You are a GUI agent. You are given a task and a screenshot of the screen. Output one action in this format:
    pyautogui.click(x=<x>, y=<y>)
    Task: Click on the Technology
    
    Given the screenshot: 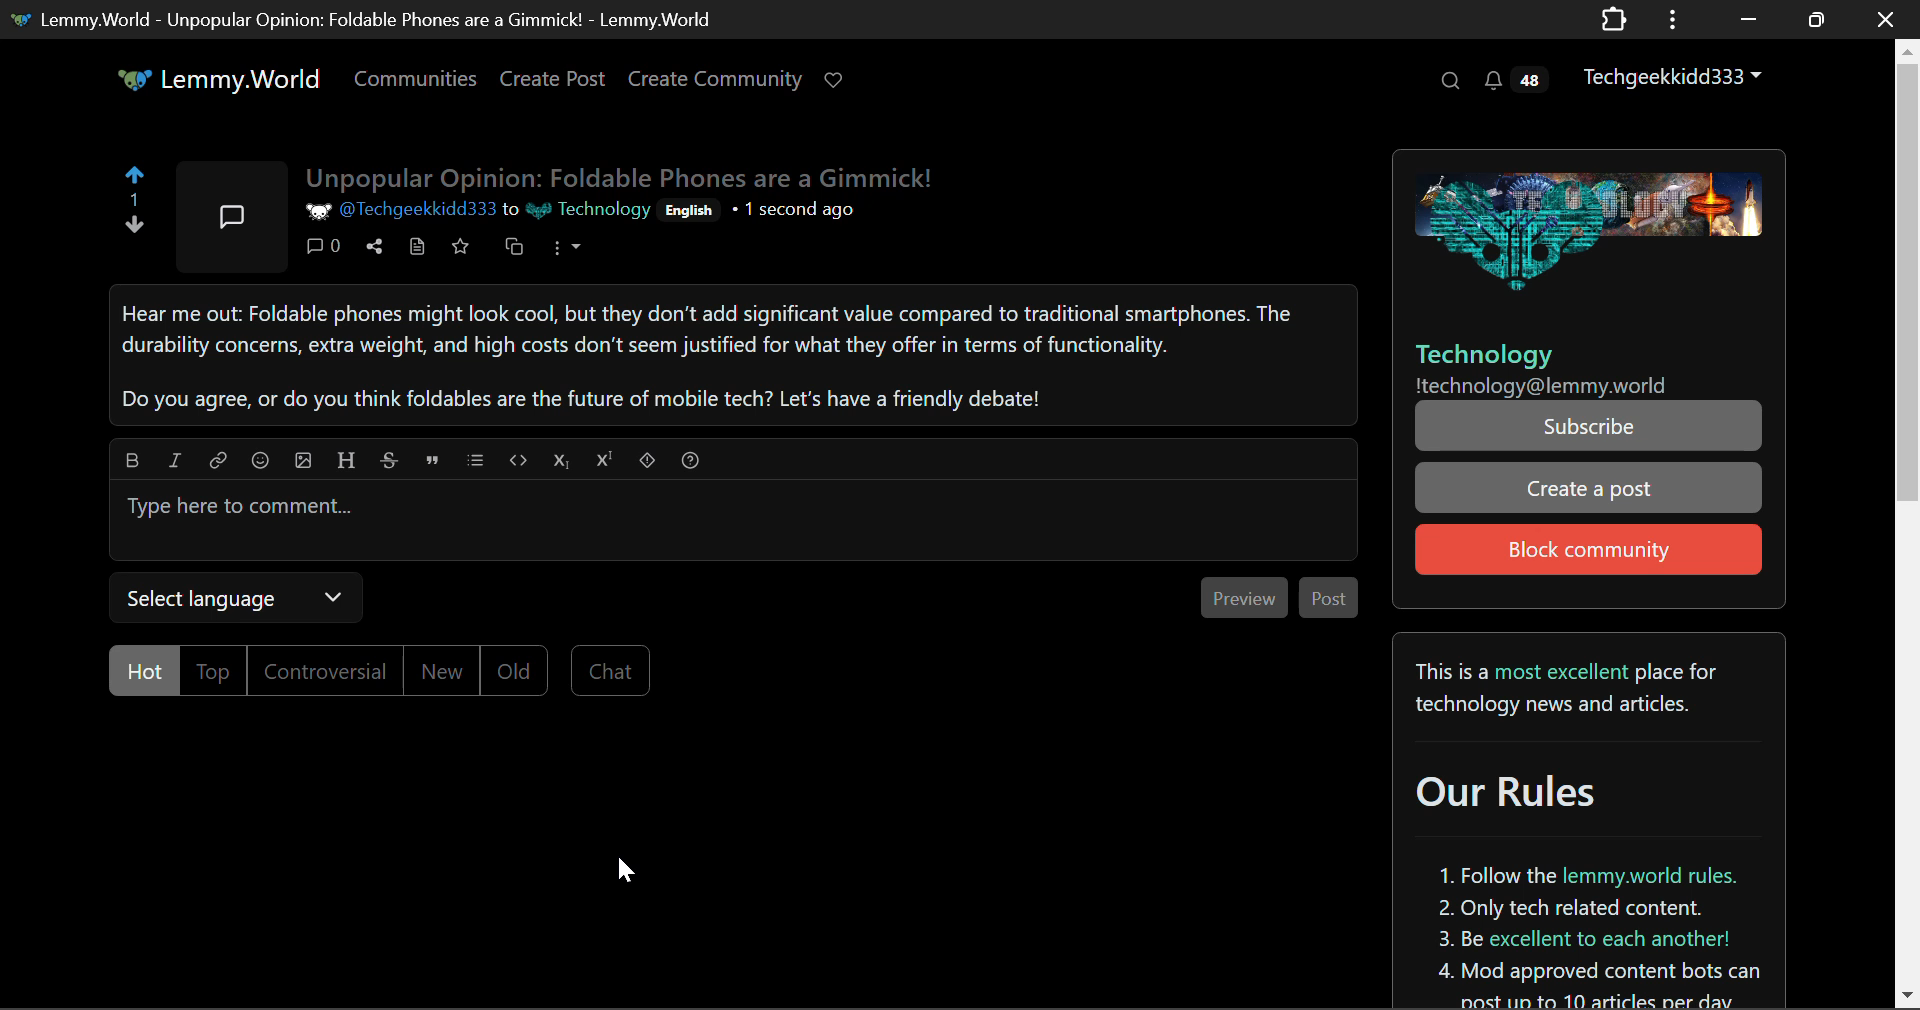 What is the action you would take?
    pyautogui.click(x=1506, y=353)
    